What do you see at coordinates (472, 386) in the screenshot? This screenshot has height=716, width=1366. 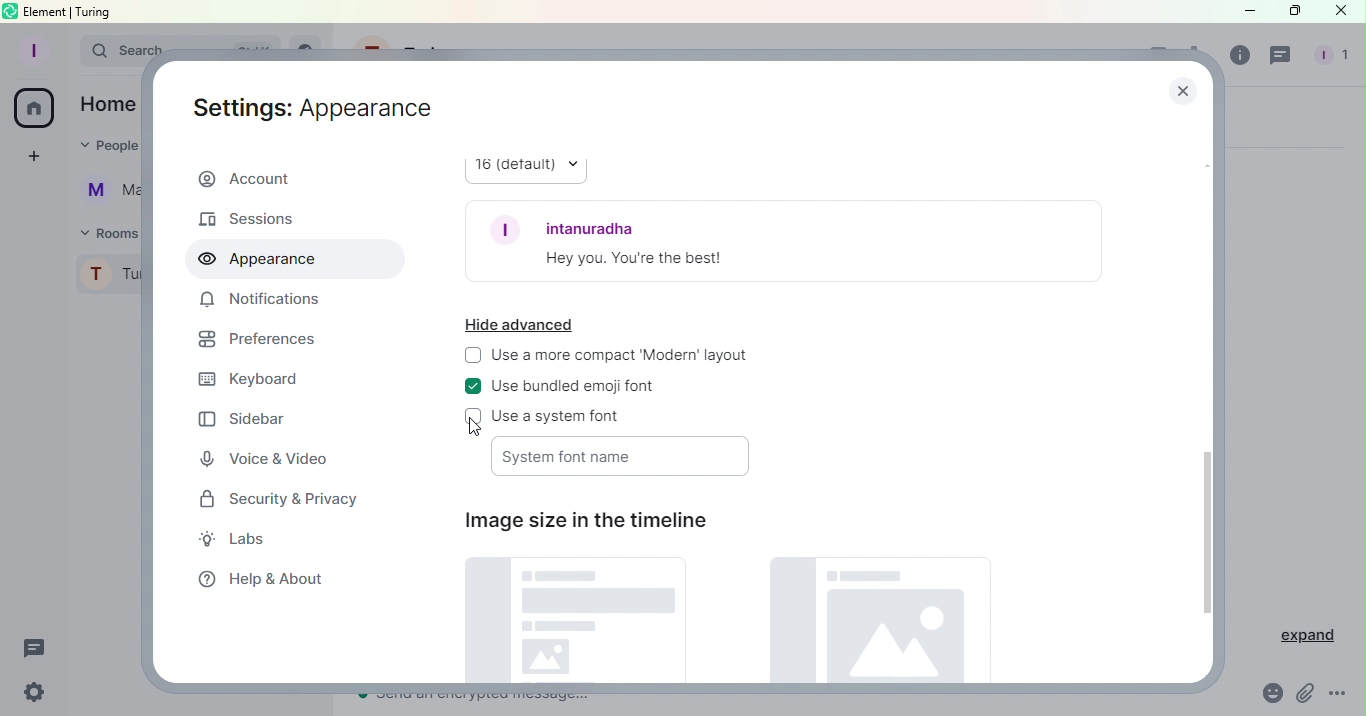 I see `check box` at bounding box center [472, 386].